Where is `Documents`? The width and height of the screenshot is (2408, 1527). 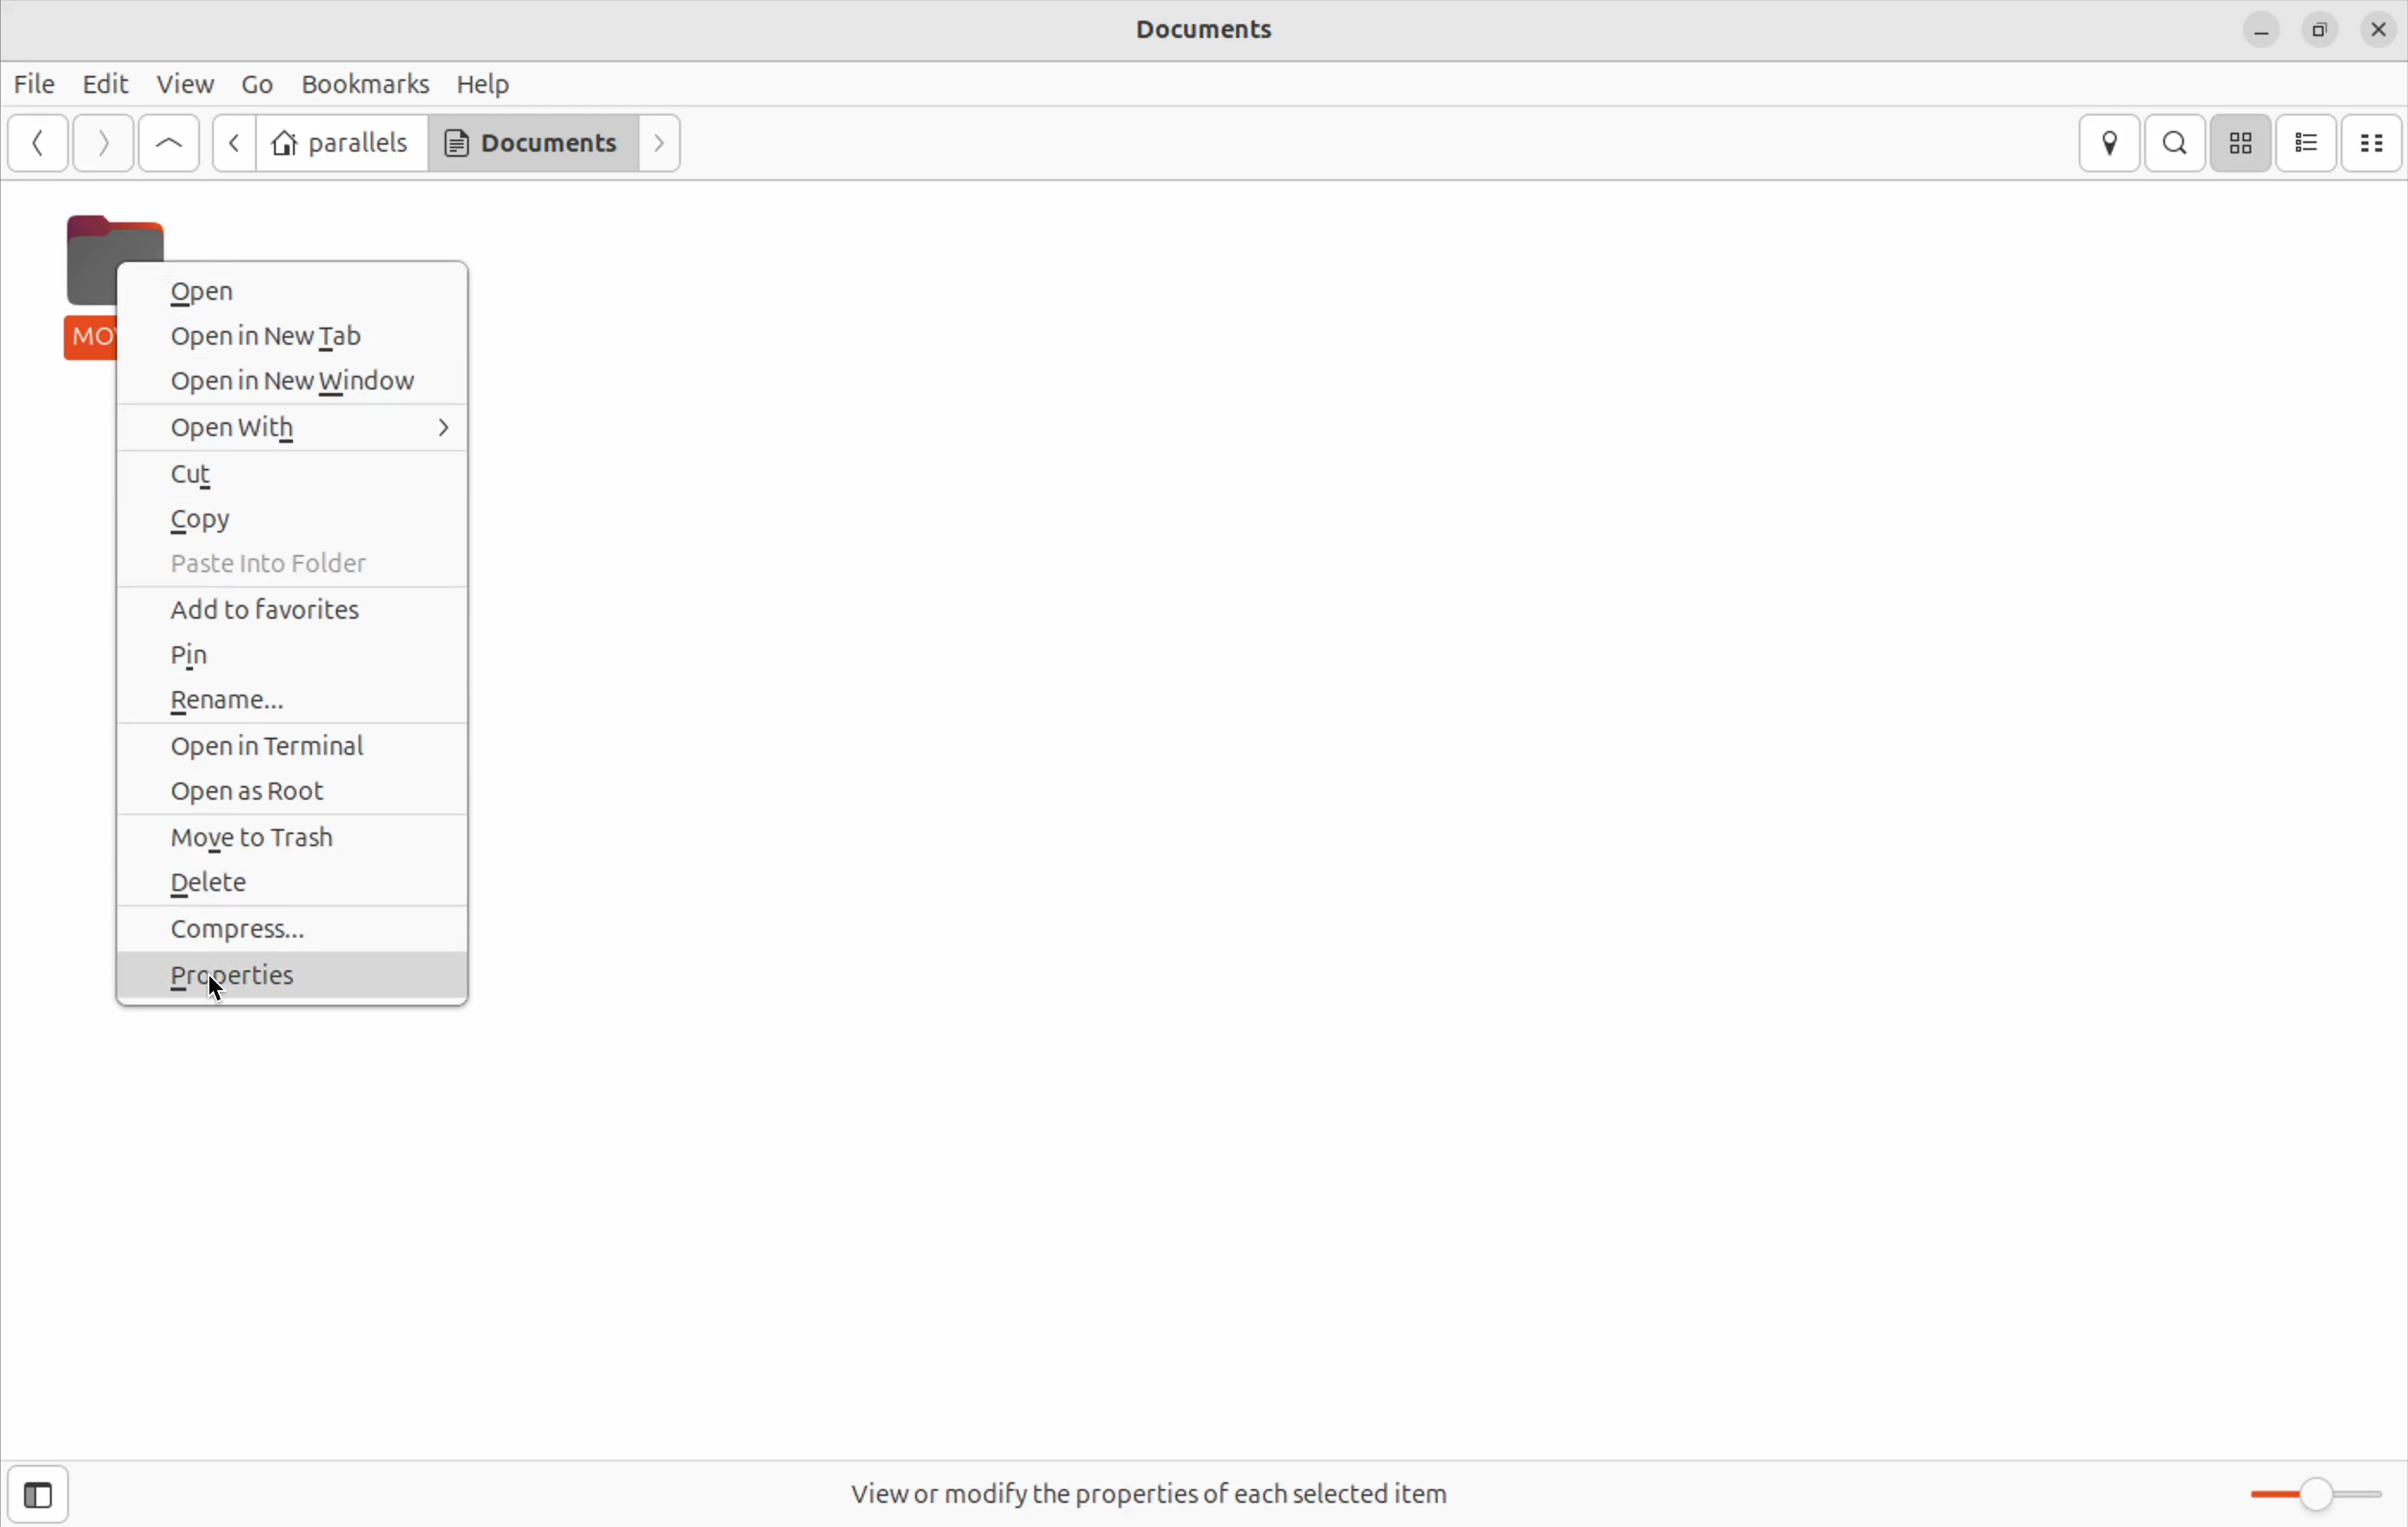 Documents is located at coordinates (532, 142).